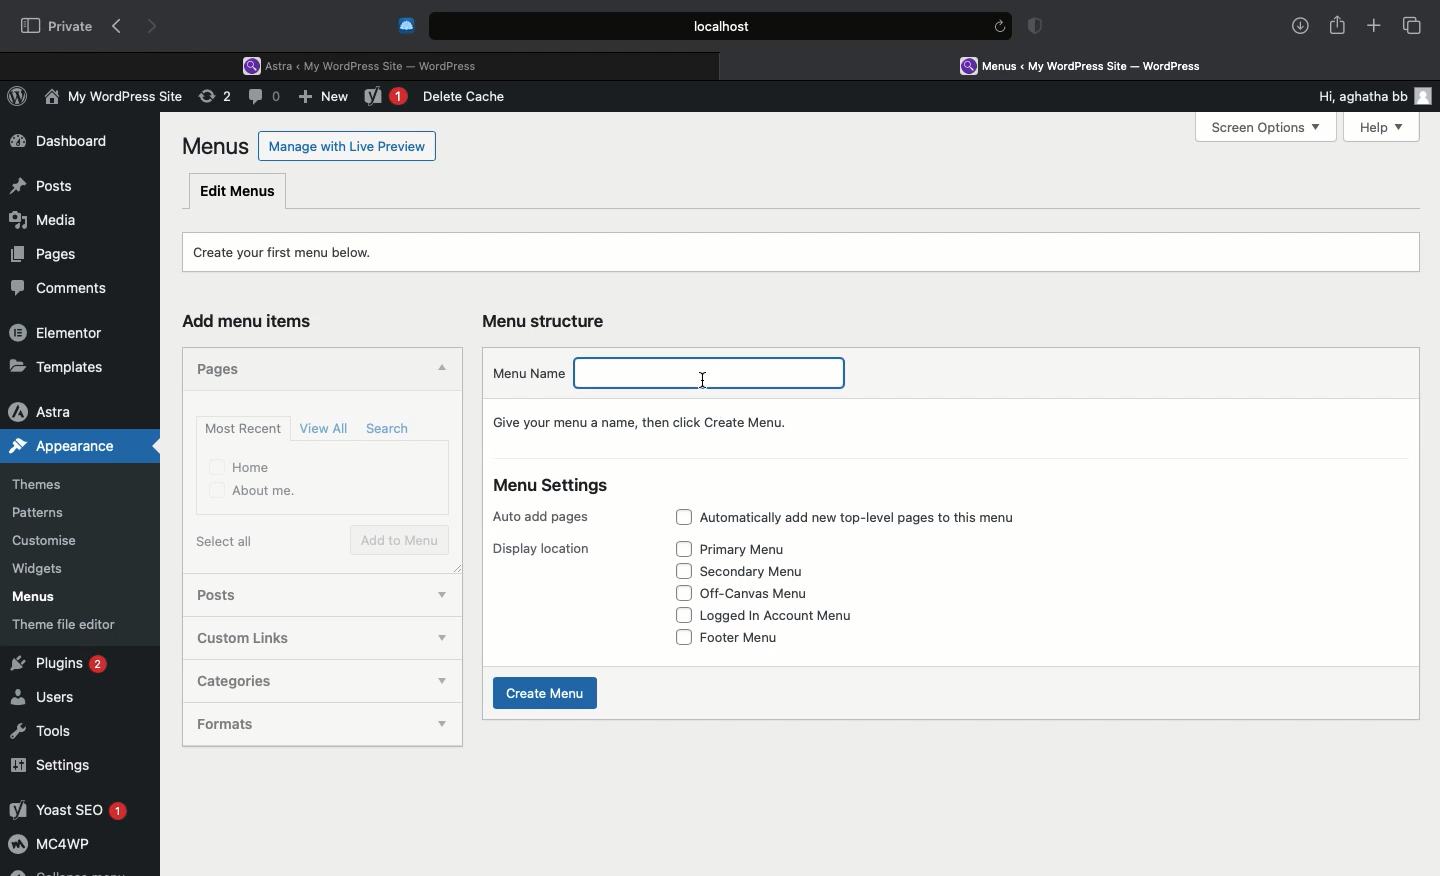 The width and height of the screenshot is (1440, 876). I want to click on Elementor, so click(60, 332).